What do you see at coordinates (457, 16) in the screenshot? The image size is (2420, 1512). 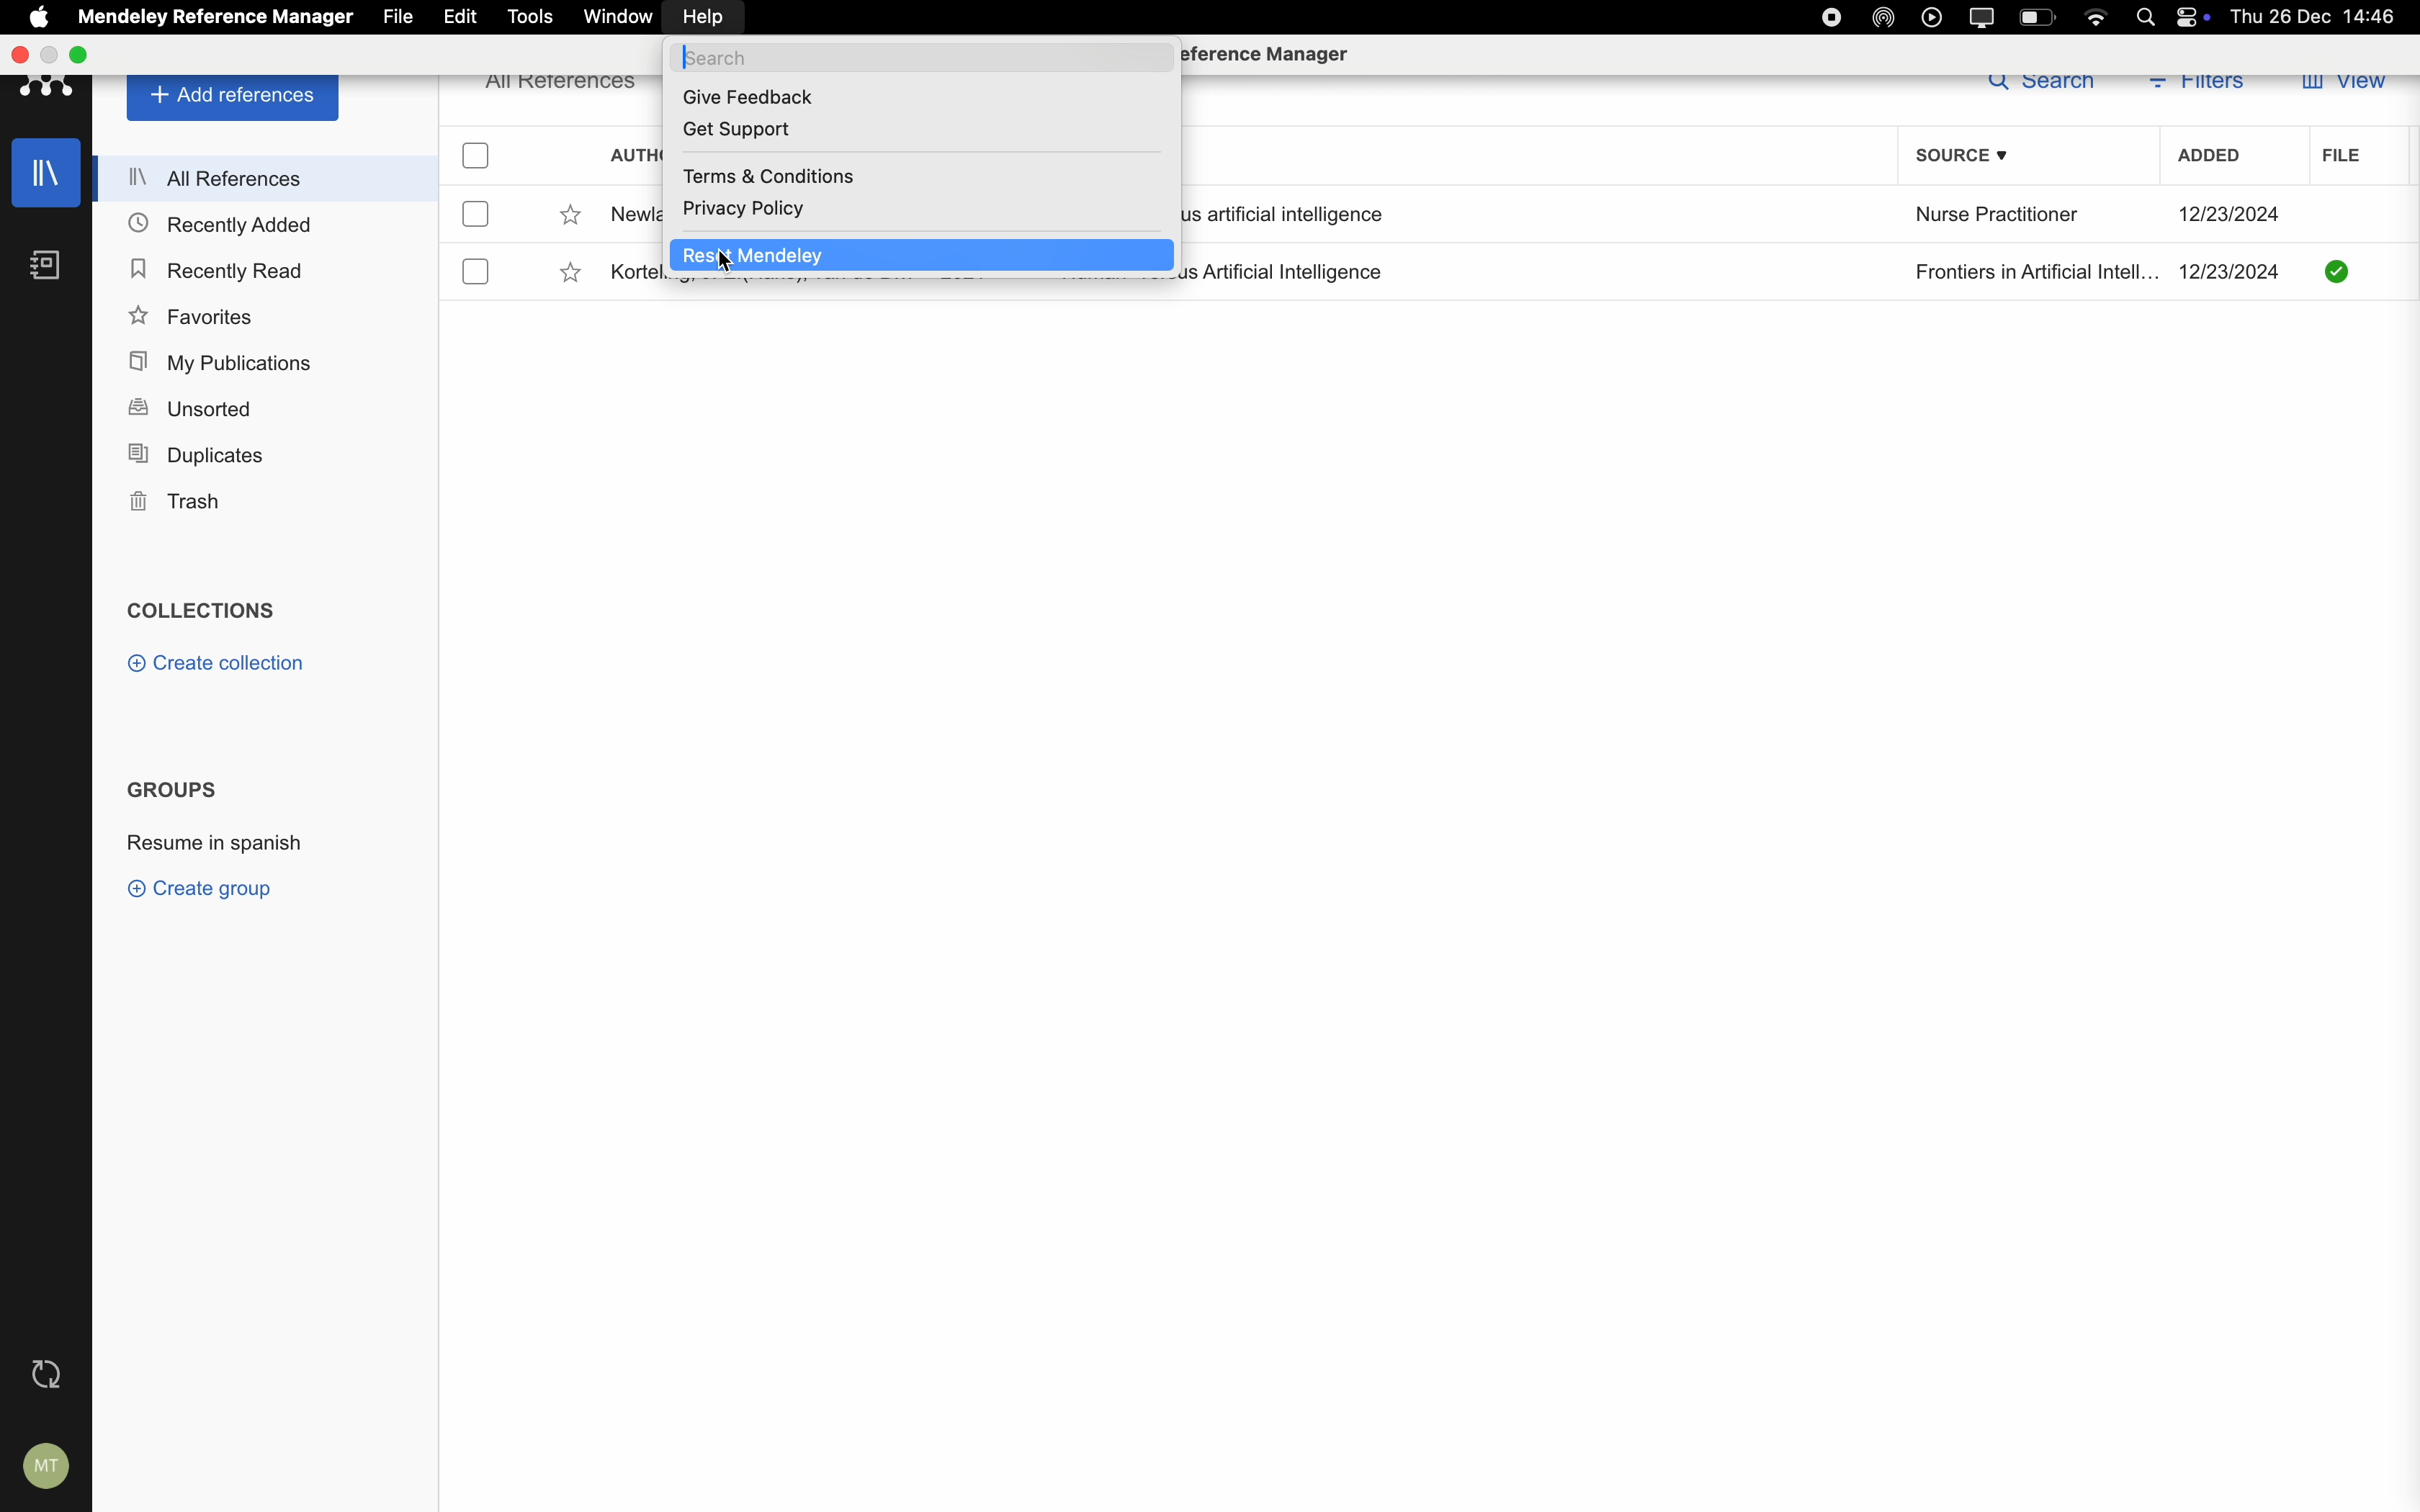 I see `edit` at bounding box center [457, 16].